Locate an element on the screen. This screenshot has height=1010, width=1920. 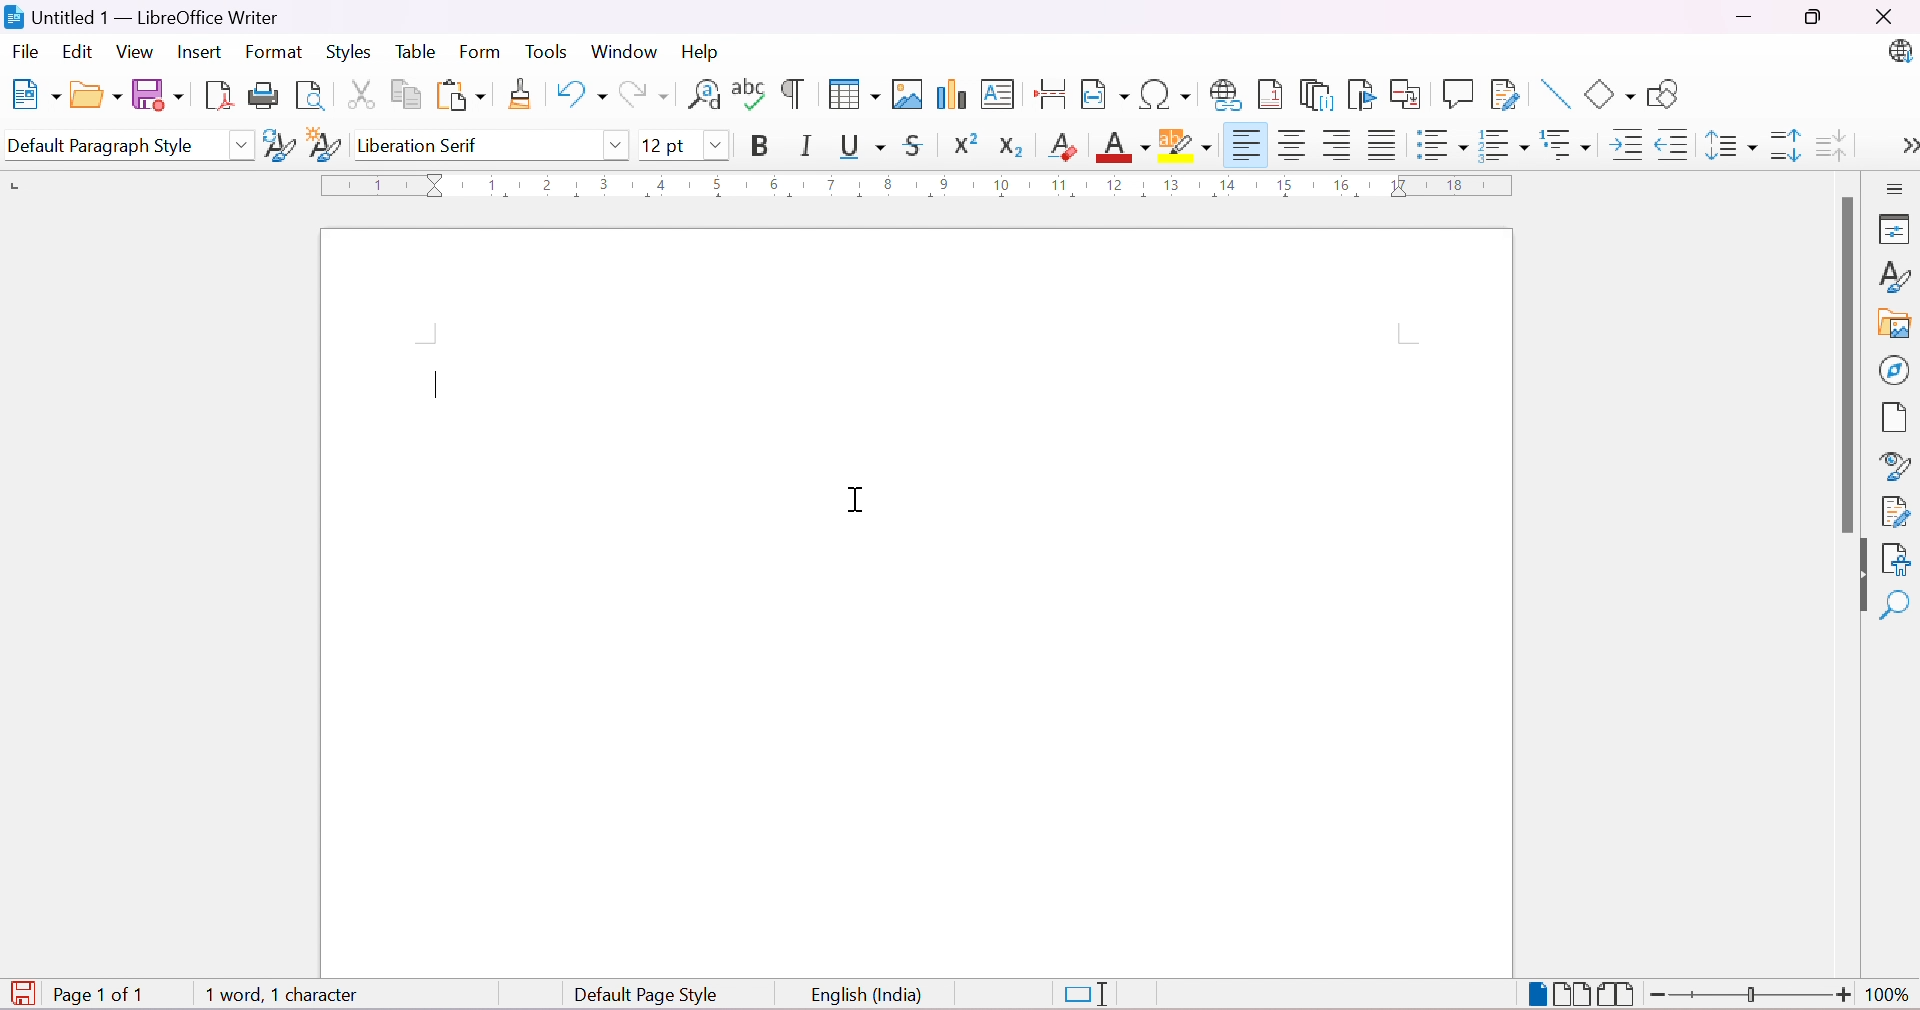
100% is located at coordinates (1890, 998).